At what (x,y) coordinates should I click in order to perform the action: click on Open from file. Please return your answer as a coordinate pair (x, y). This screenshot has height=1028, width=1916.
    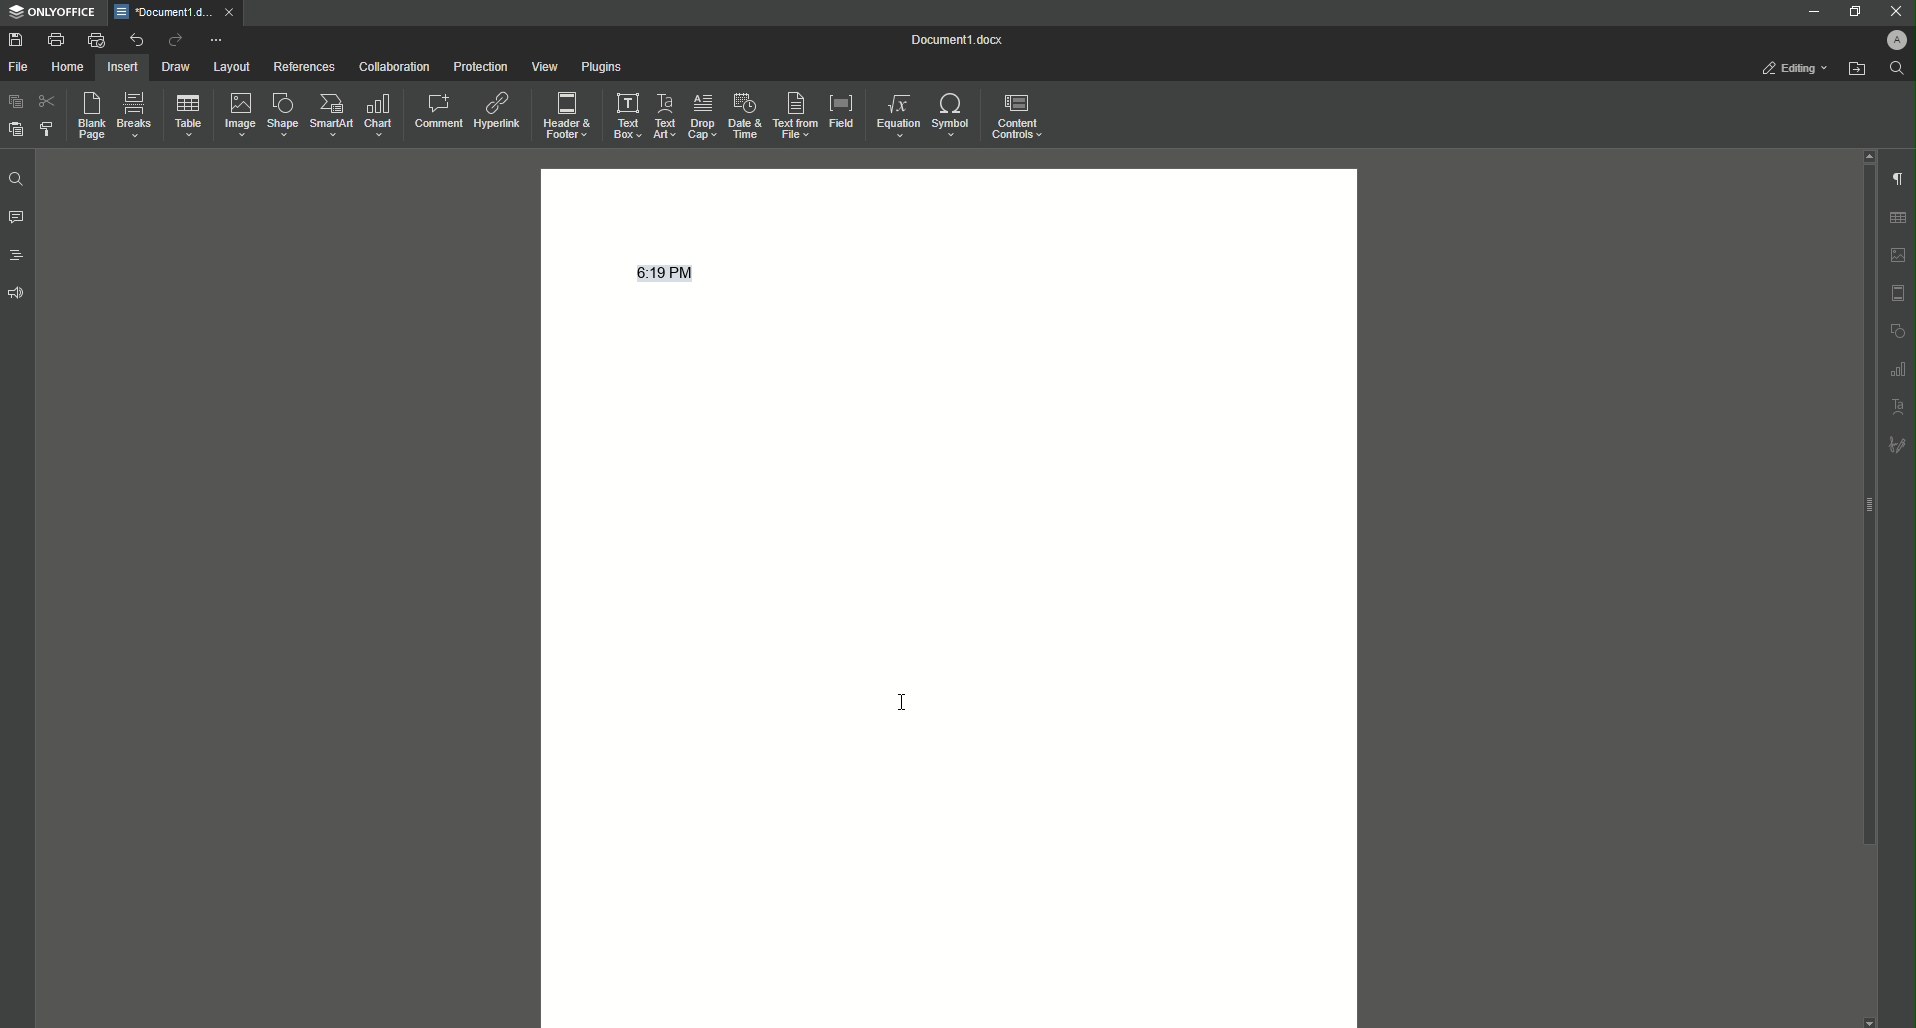
    Looking at the image, I should click on (1856, 68).